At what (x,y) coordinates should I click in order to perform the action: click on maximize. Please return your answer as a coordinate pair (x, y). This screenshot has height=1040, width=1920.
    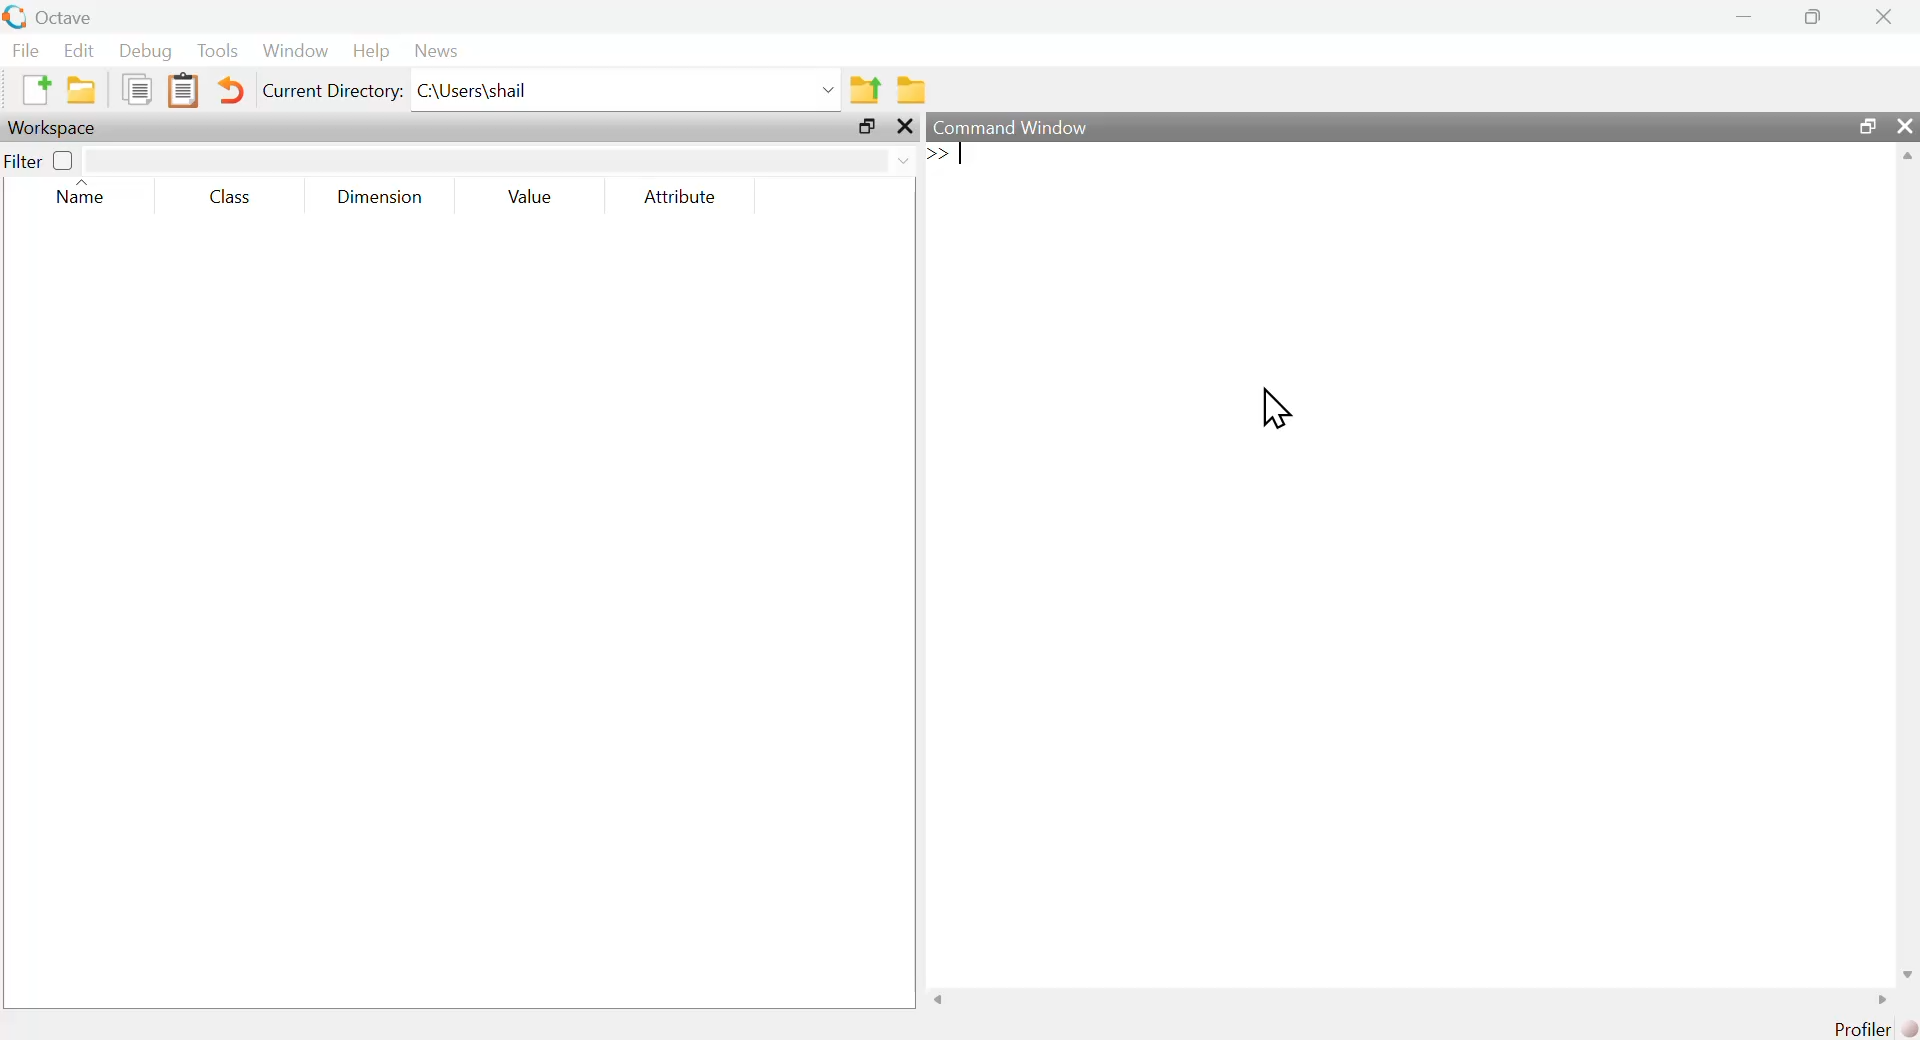
    Looking at the image, I should click on (1866, 126).